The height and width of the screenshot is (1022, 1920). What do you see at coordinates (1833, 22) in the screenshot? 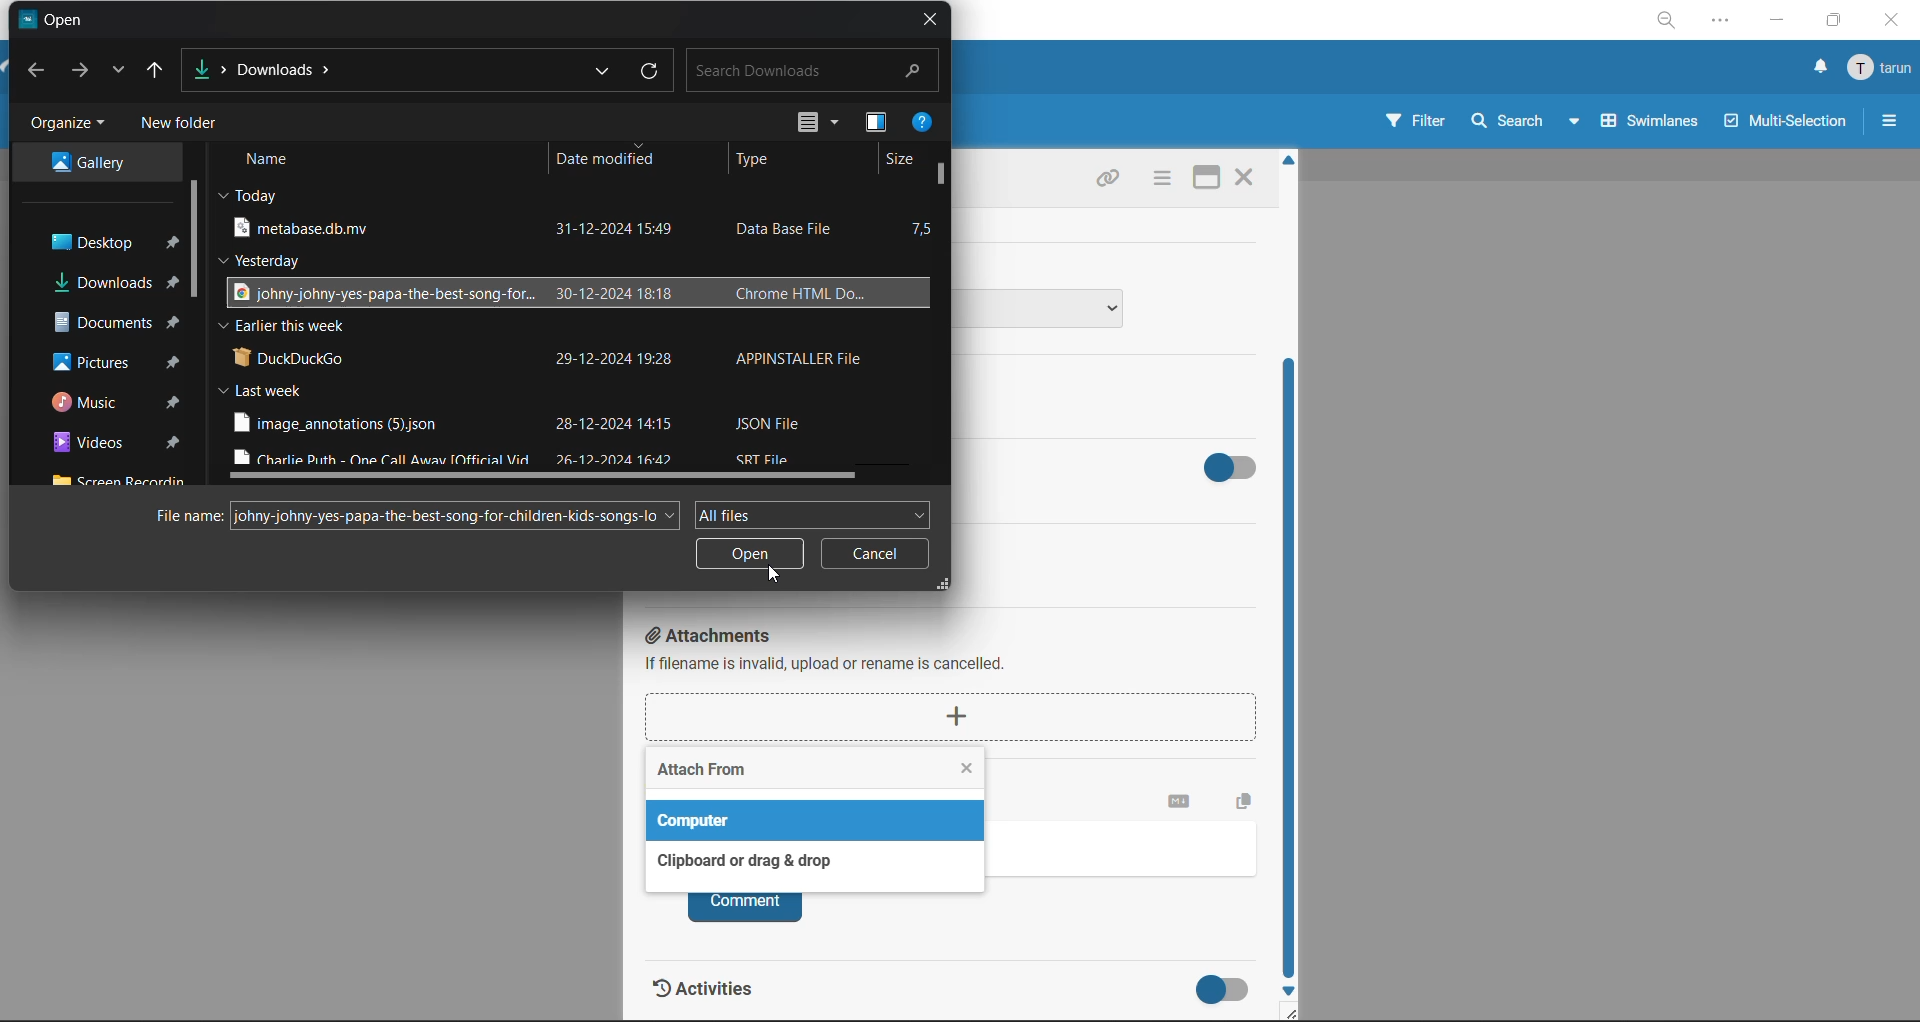
I see `maximize` at bounding box center [1833, 22].